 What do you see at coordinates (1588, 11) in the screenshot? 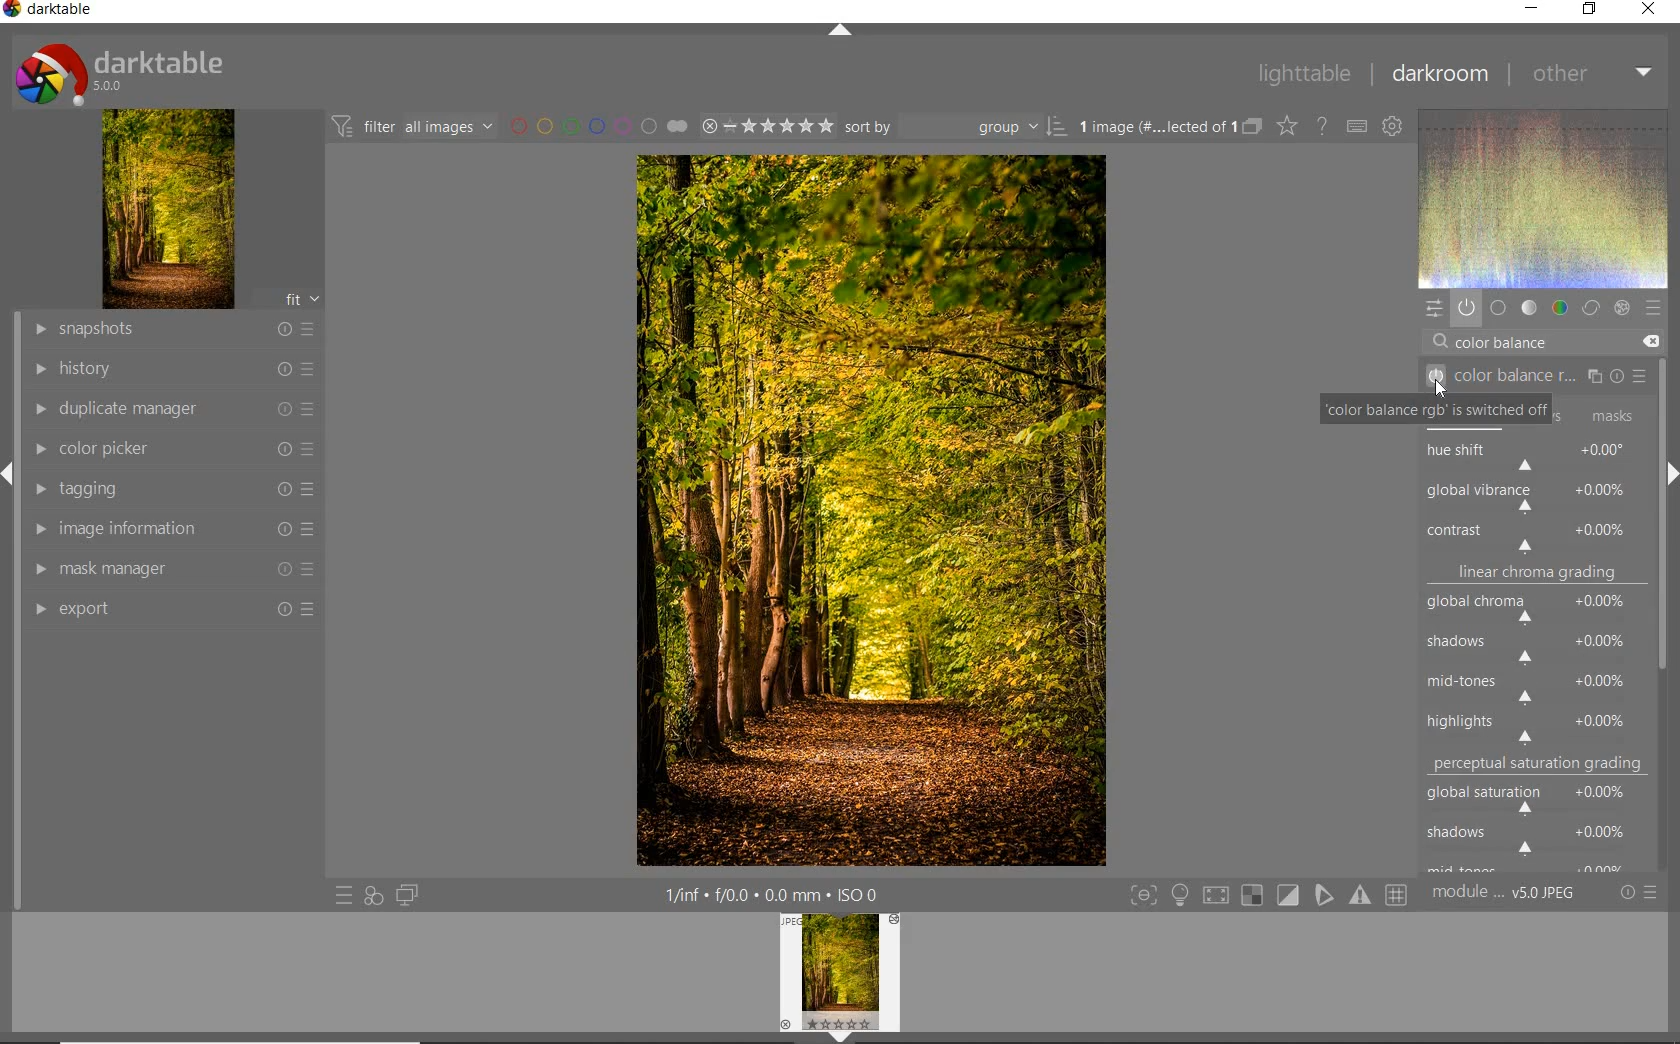
I see `restore` at bounding box center [1588, 11].